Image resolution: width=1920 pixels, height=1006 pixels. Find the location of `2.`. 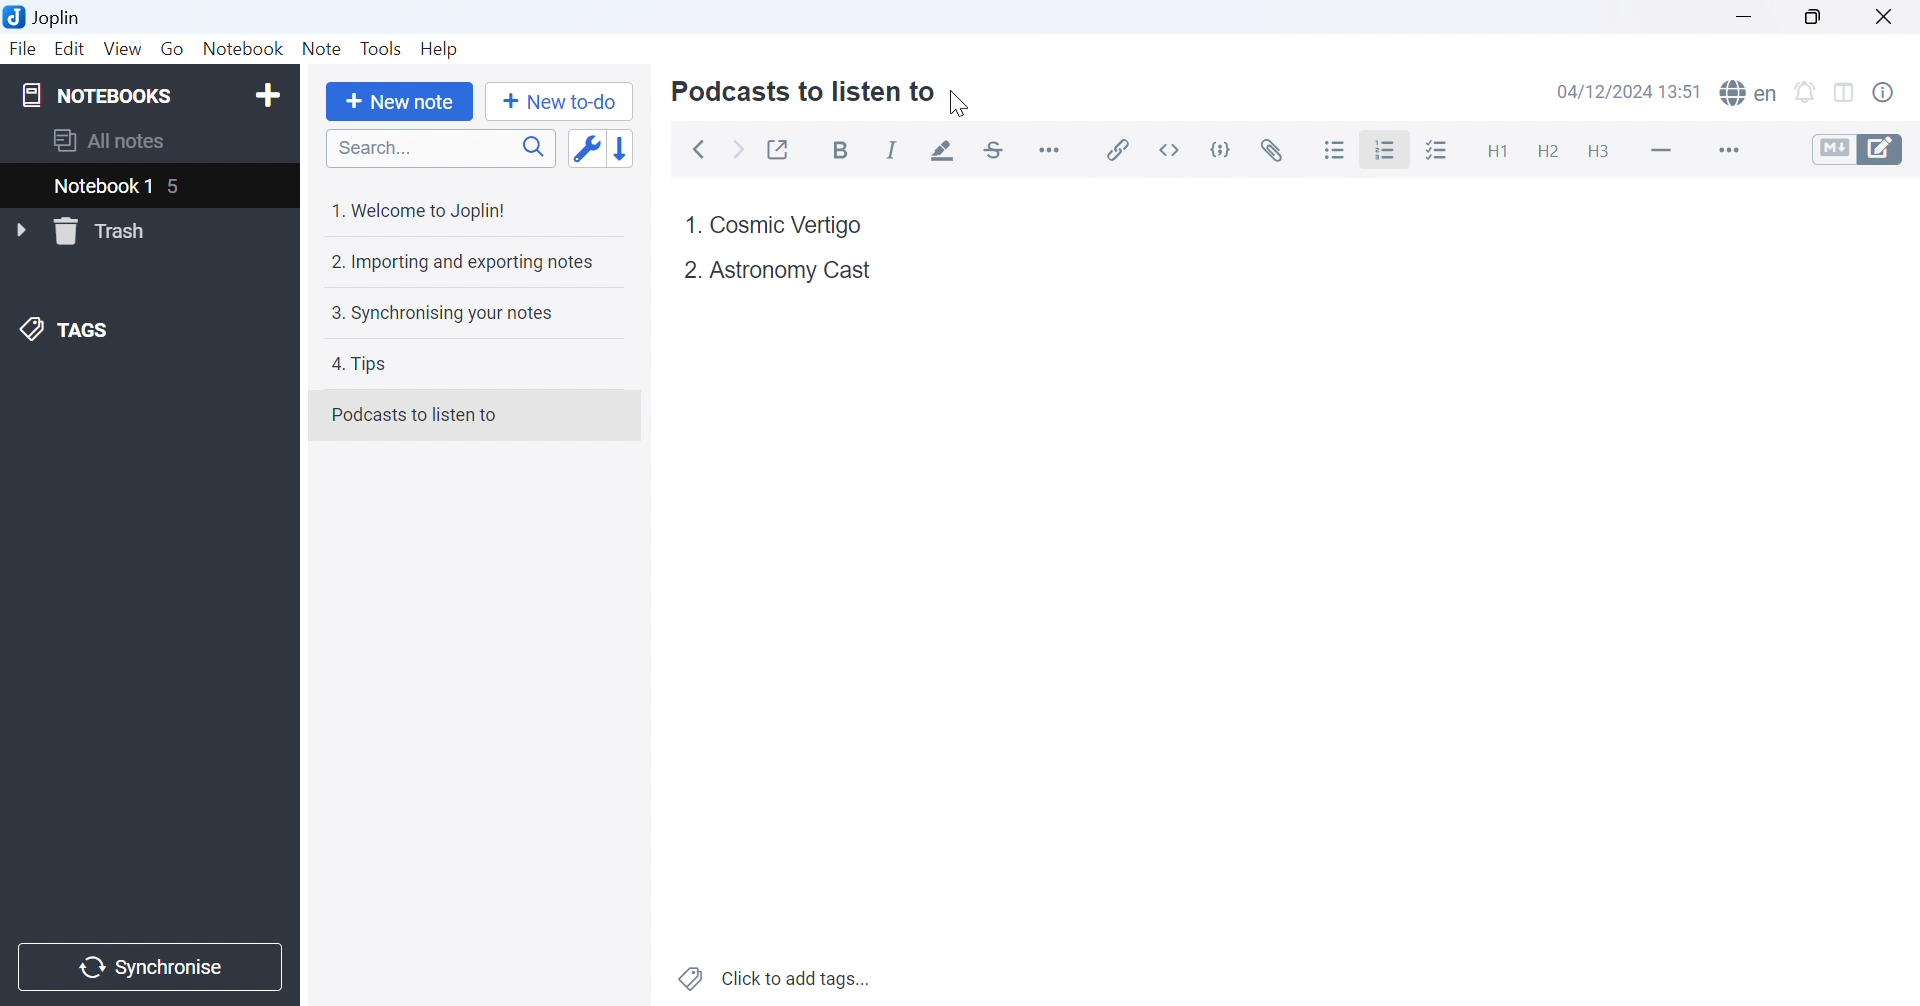

2. is located at coordinates (688, 270).